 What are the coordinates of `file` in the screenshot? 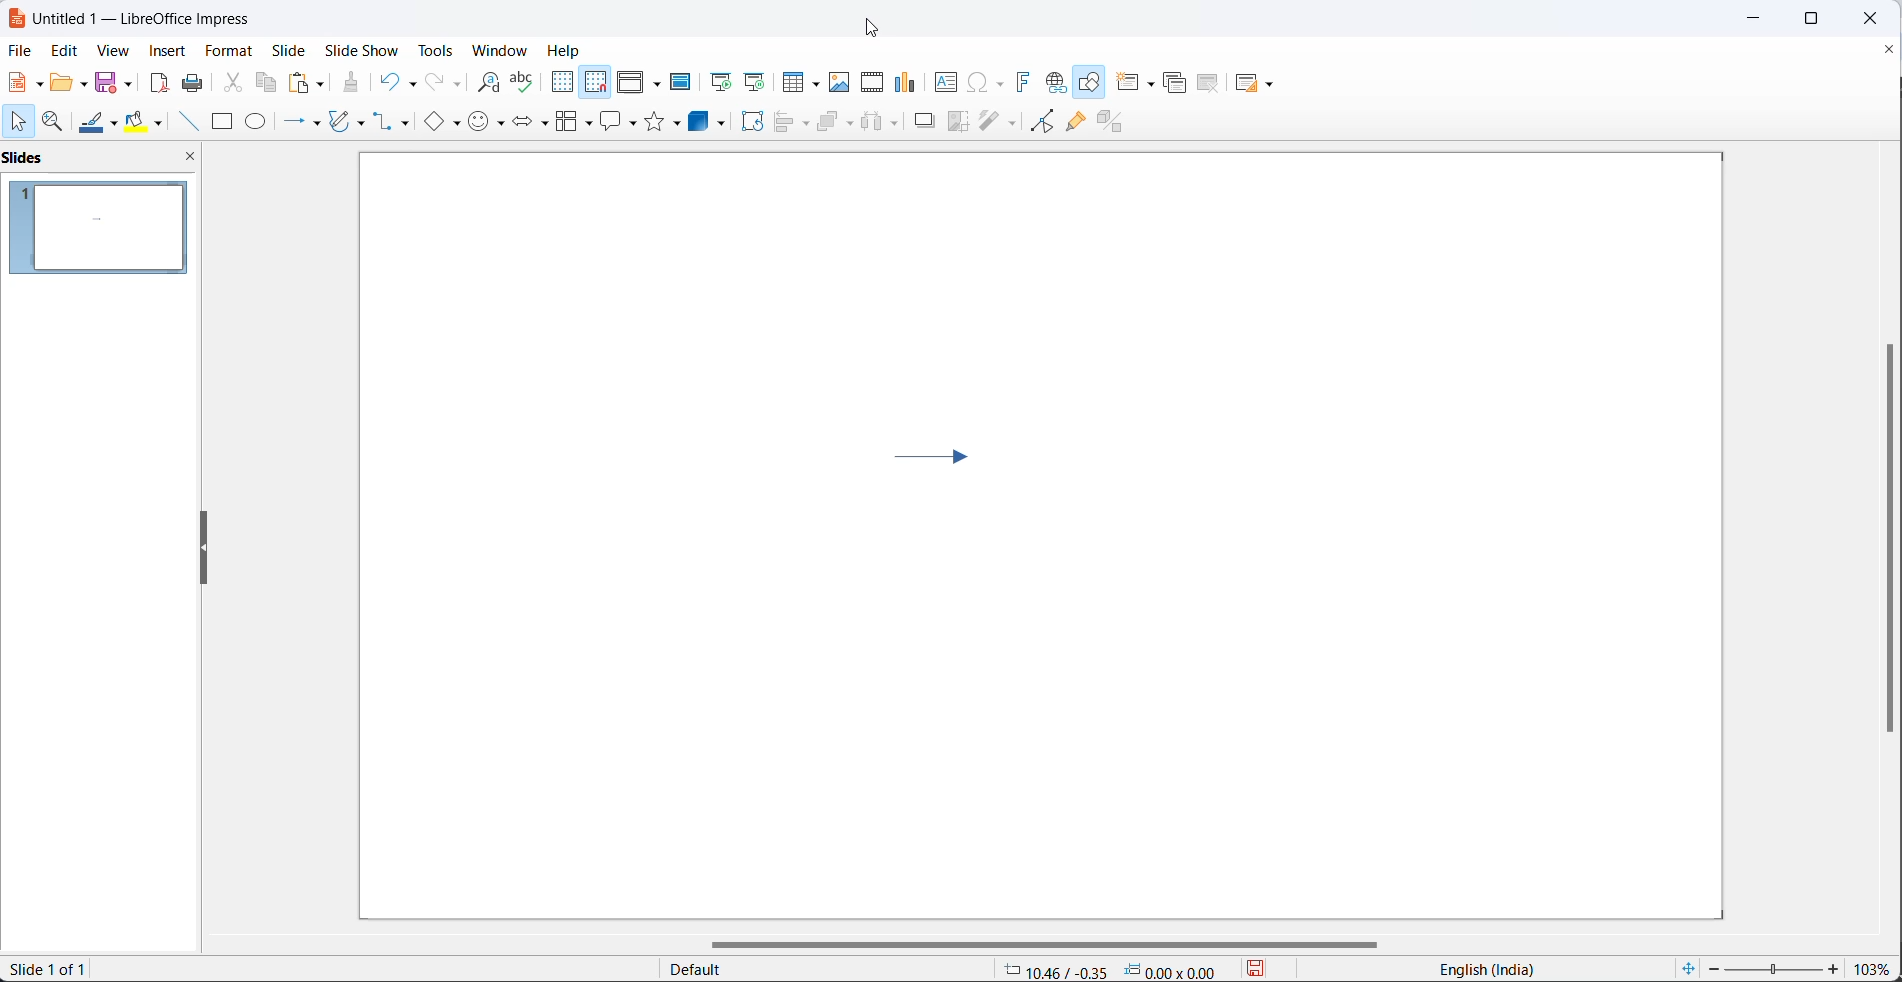 It's located at (18, 50).